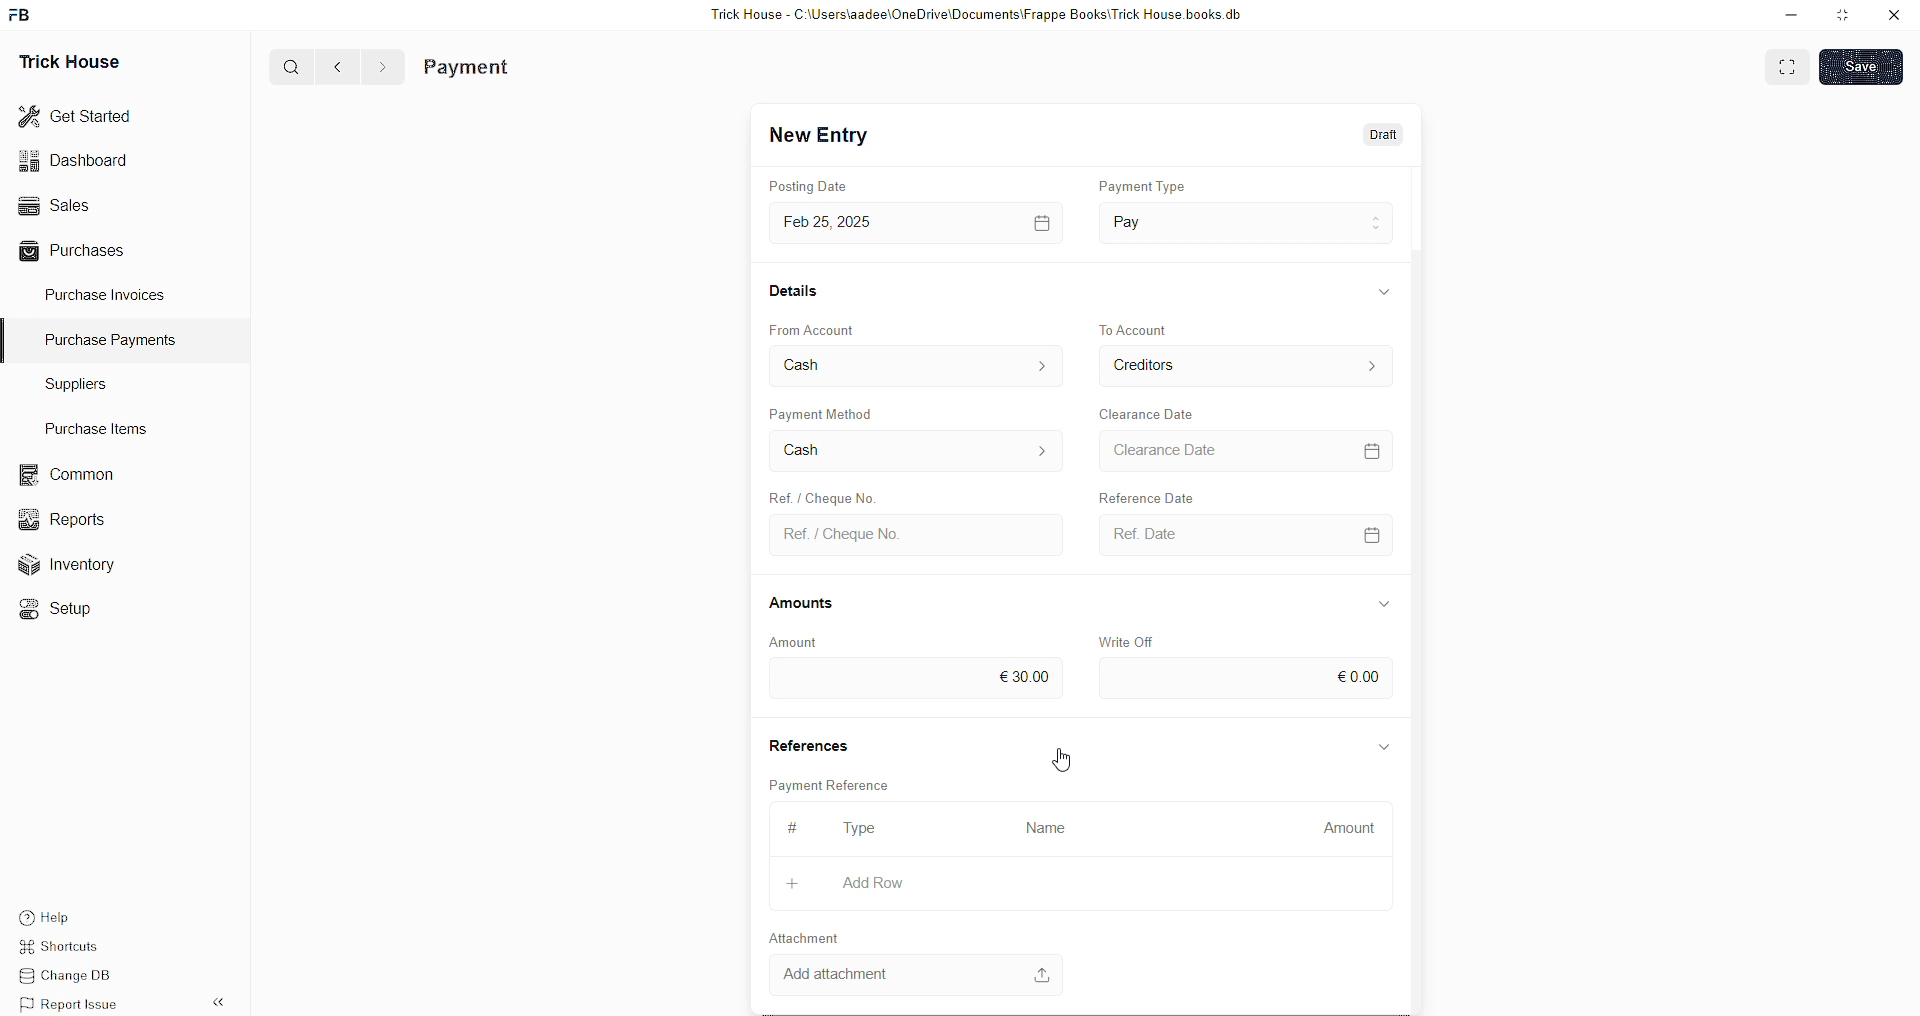  Describe the element at coordinates (75, 1004) in the screenshot. I see `Report Issue` at that location.